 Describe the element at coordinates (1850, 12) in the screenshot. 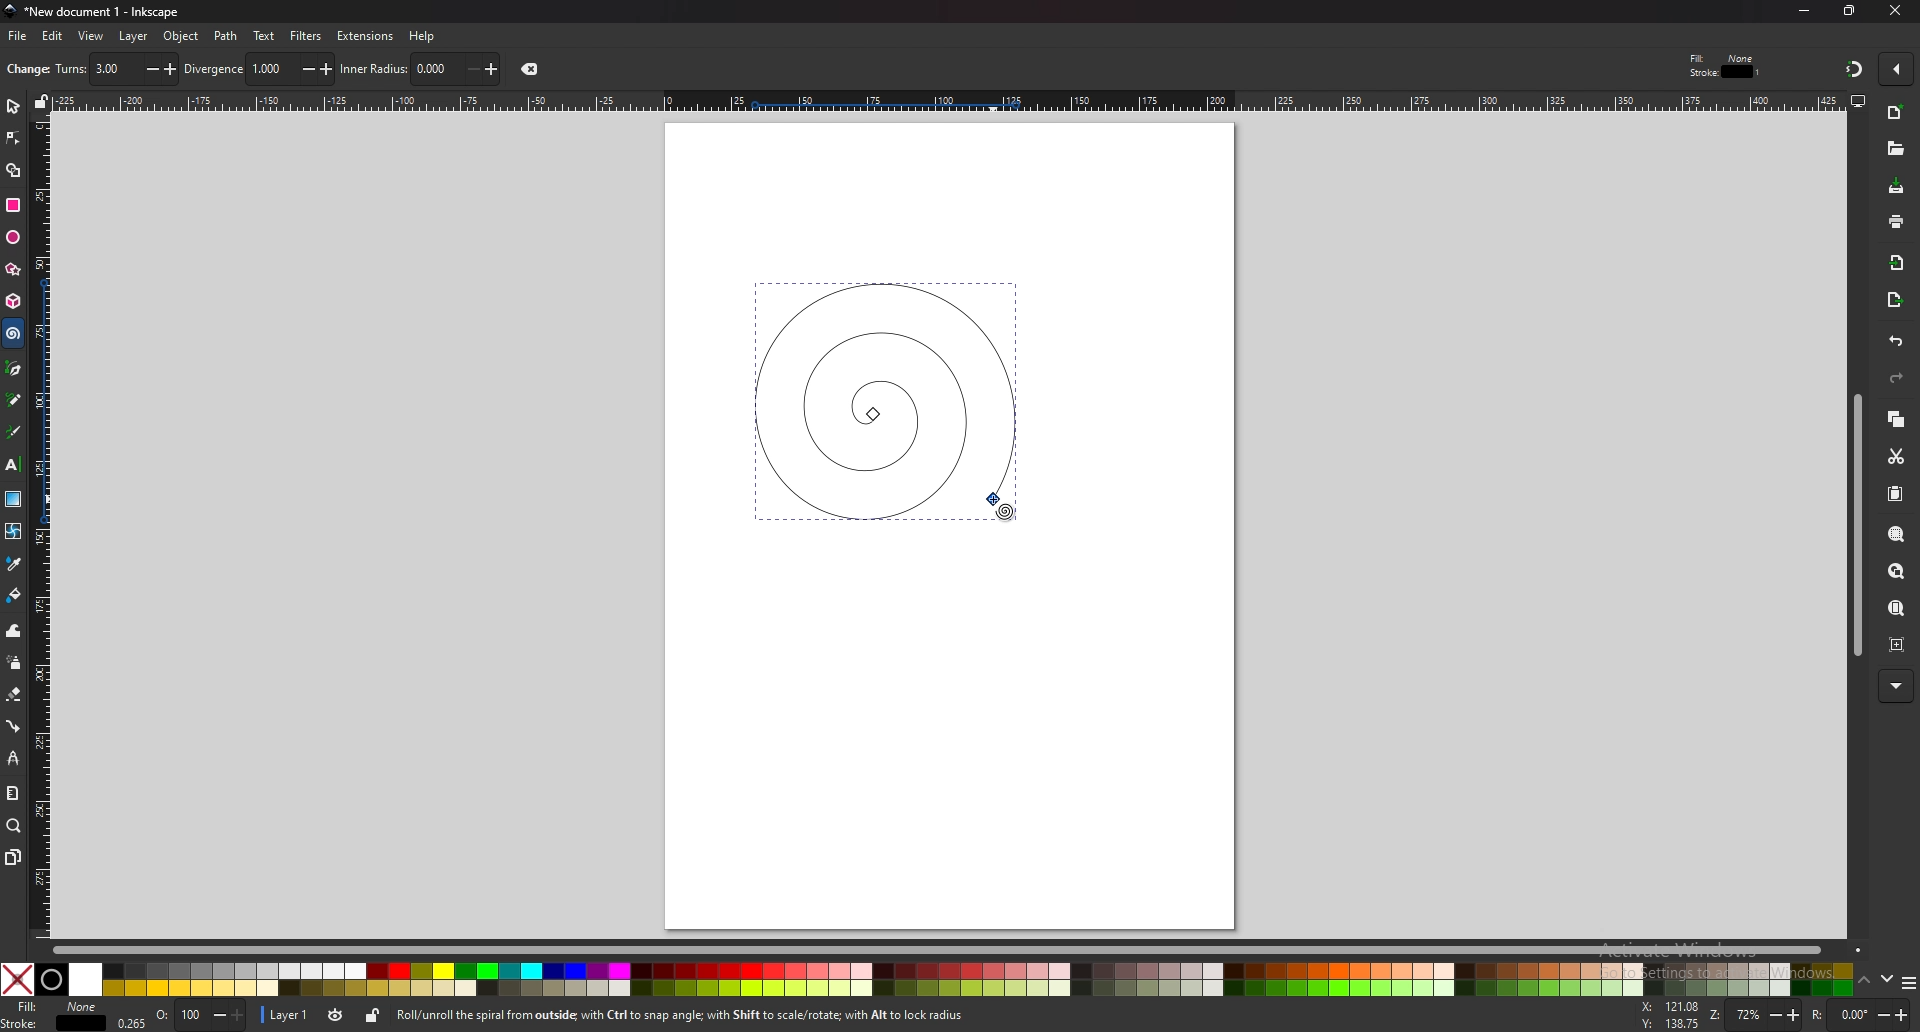

I see `resize` at that location.